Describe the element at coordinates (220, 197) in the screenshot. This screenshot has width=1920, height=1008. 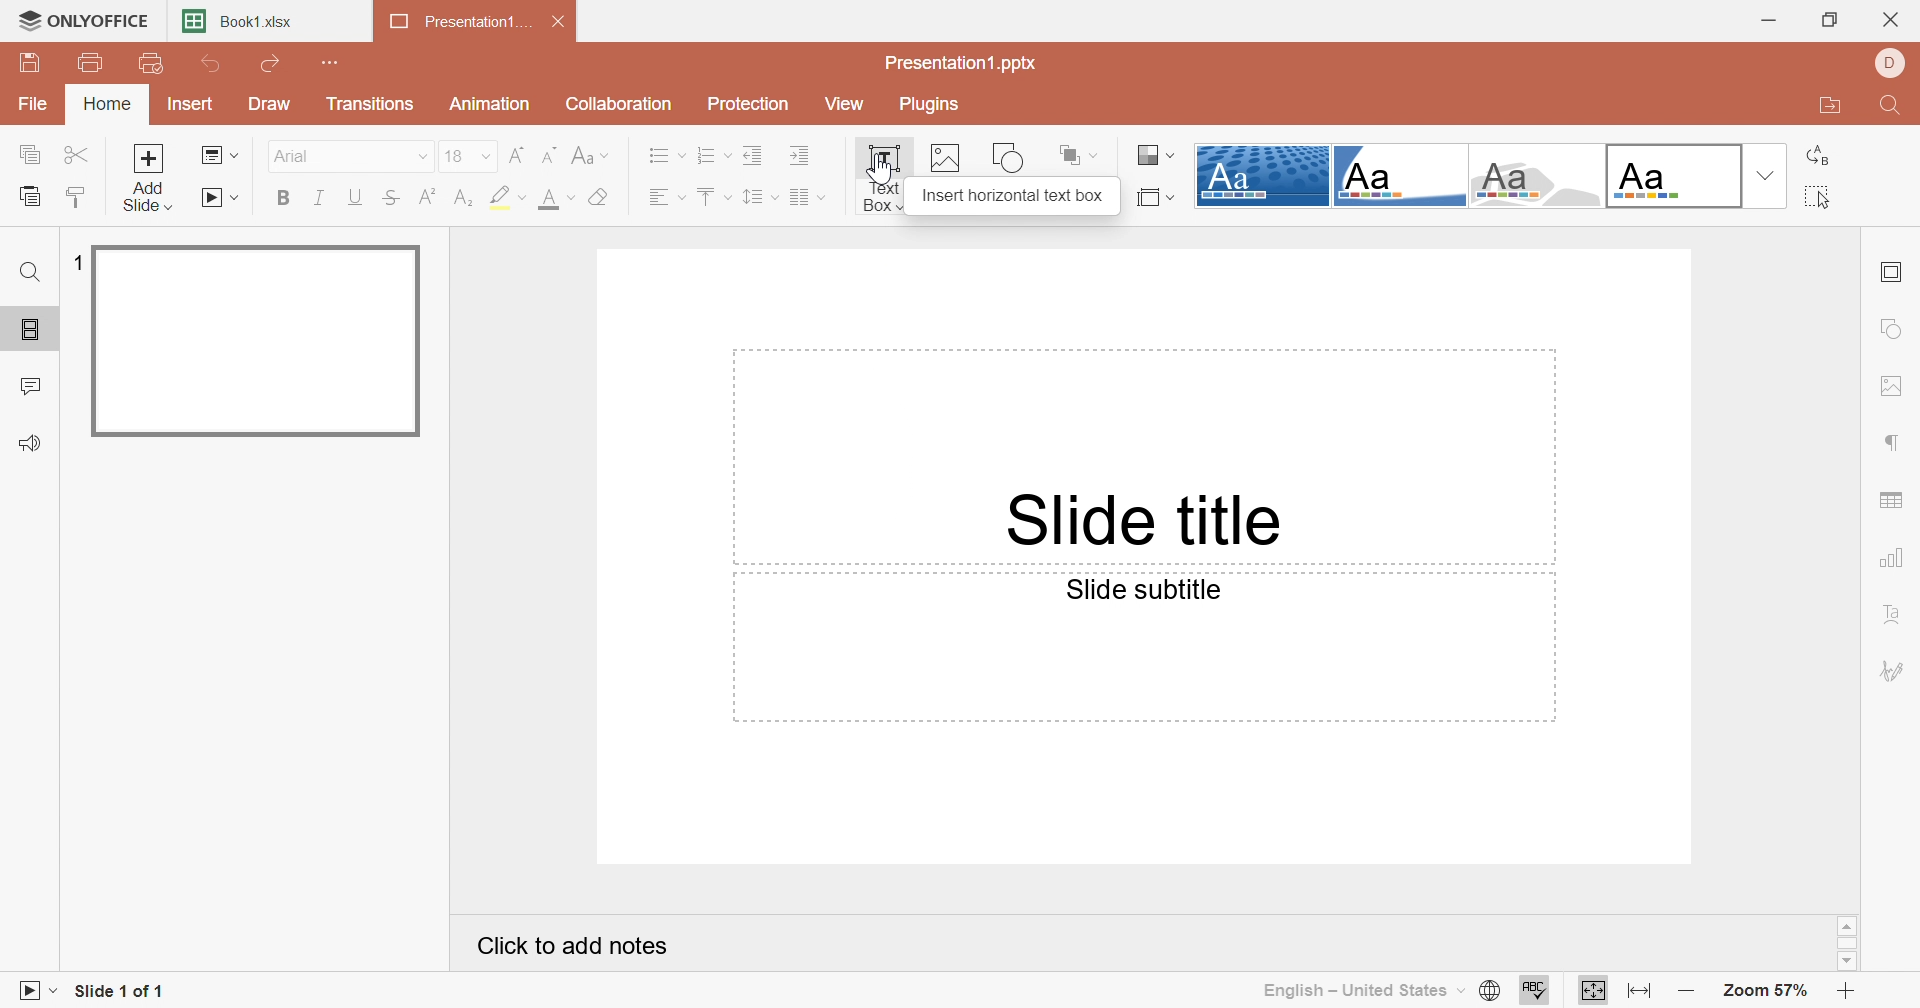
I see `Start slideshow` at that location.